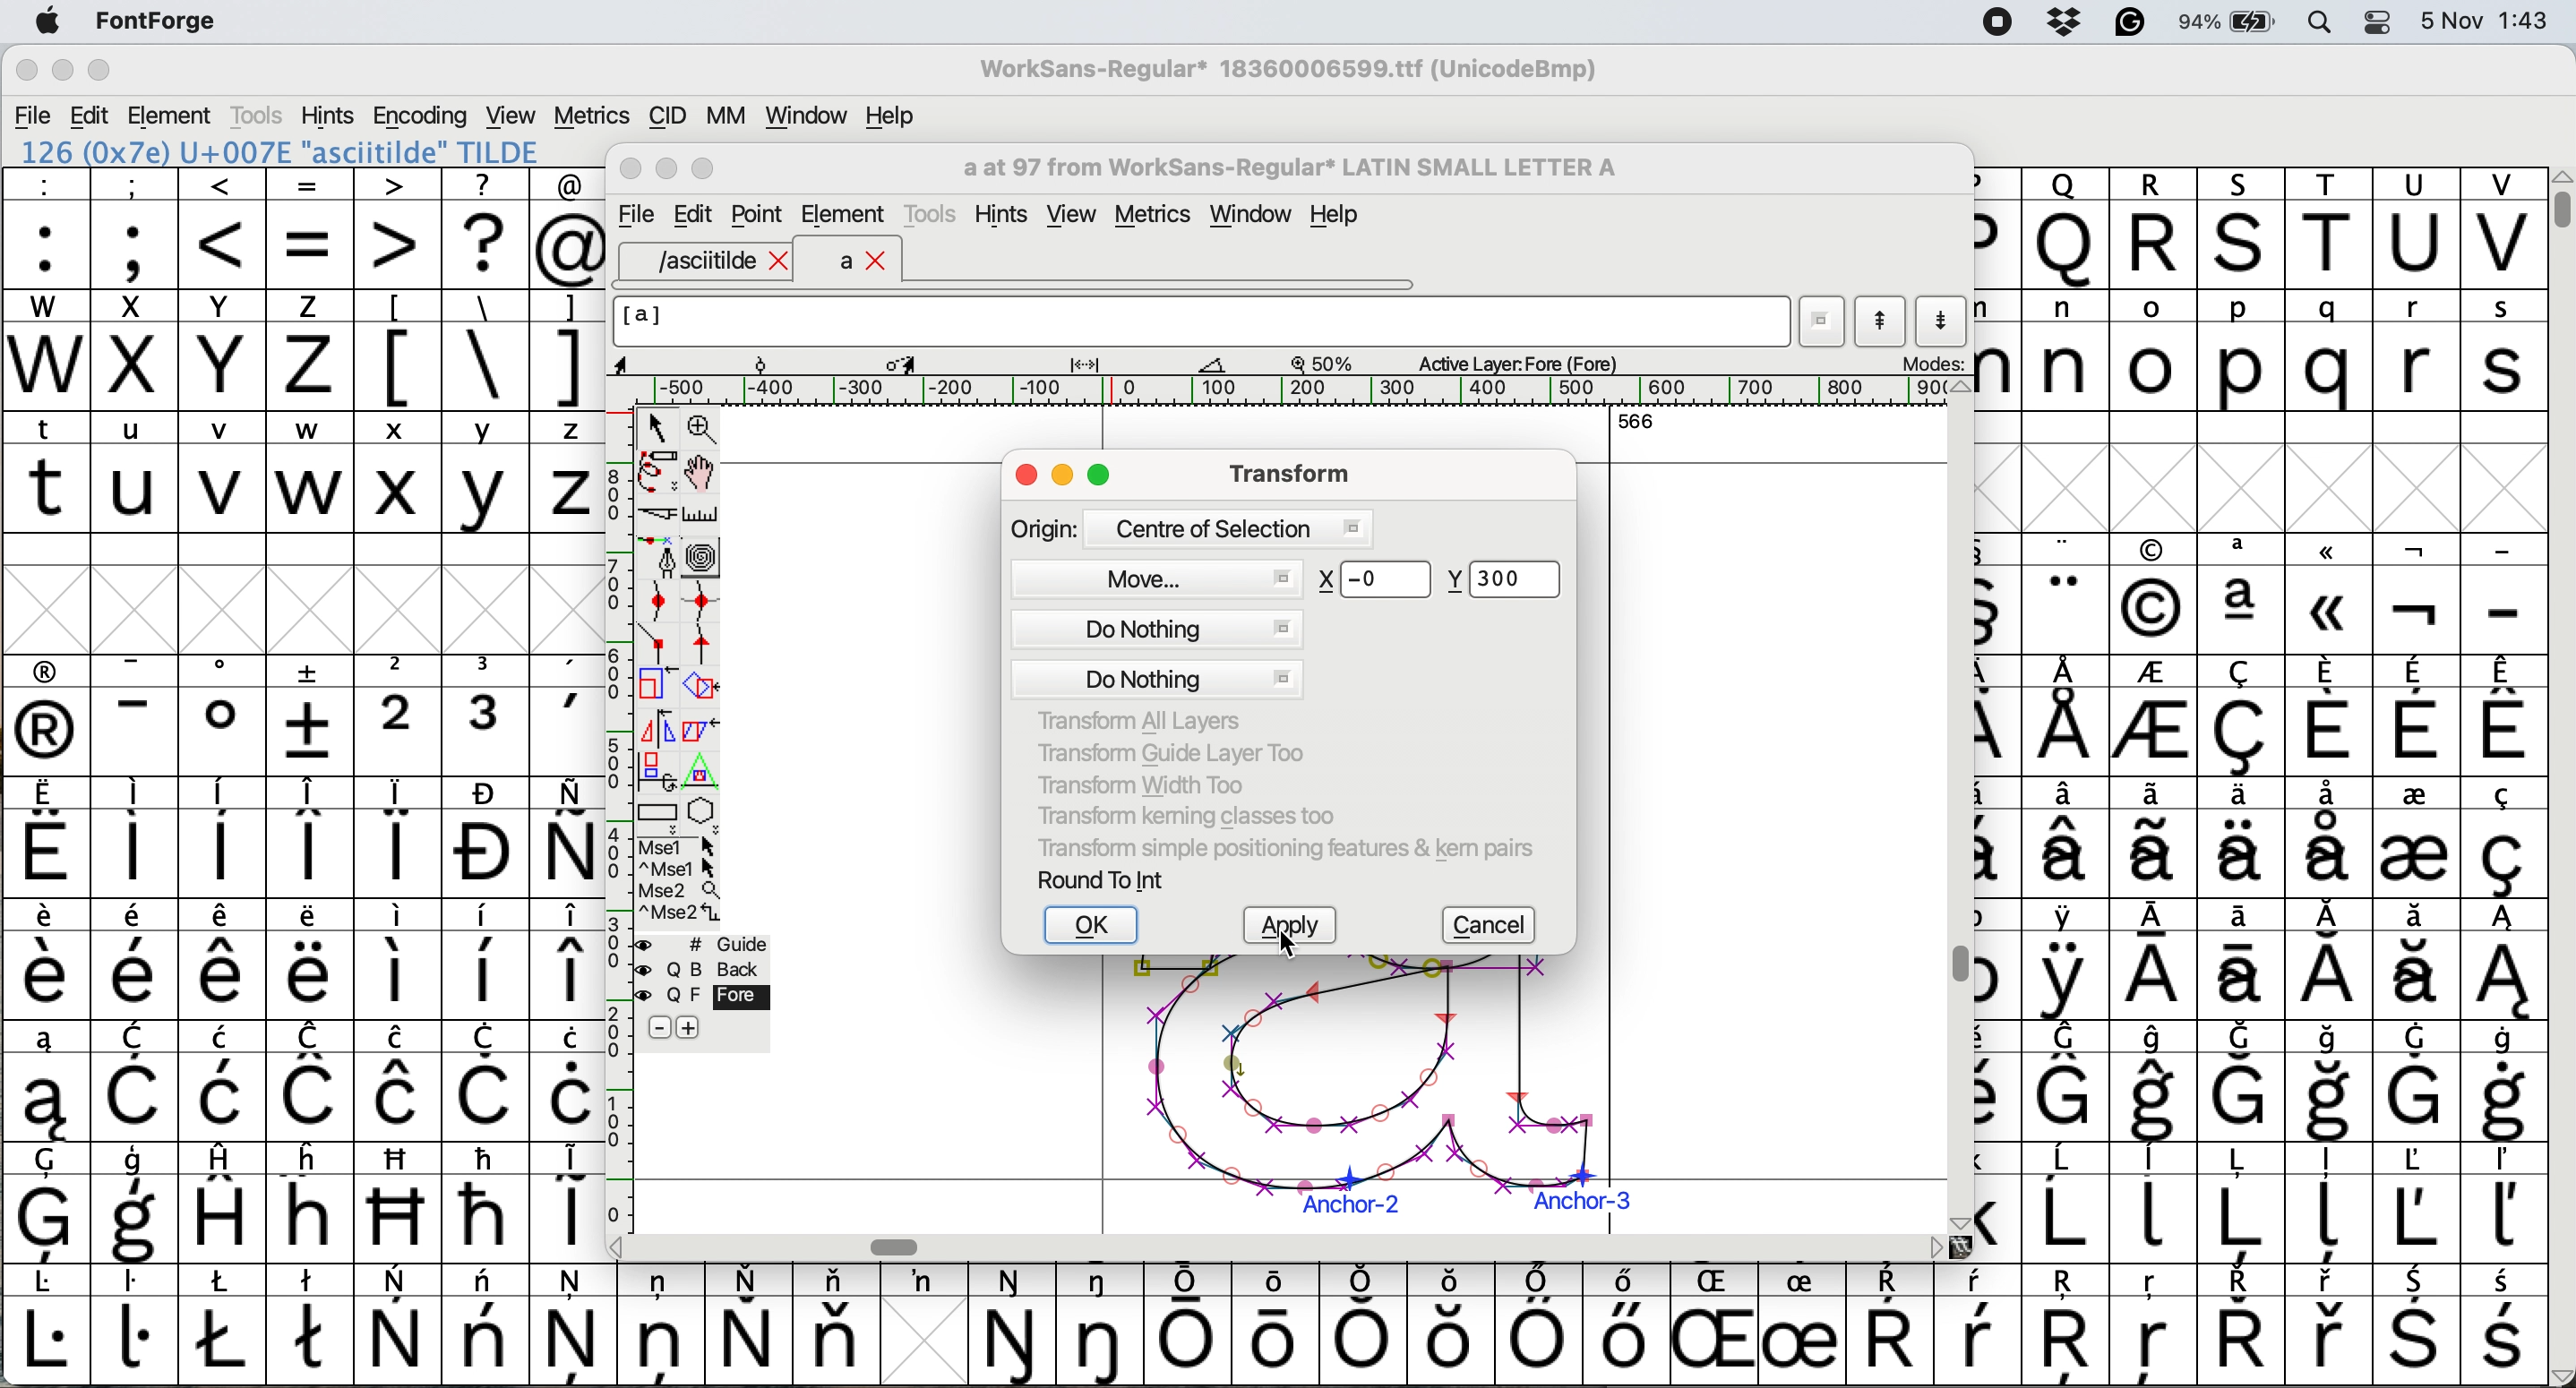 This screenshot has width=2576, height=1388. Describe the element at coordinates (1145, 721) in the screenshot. I see `transform all layers` at that location.